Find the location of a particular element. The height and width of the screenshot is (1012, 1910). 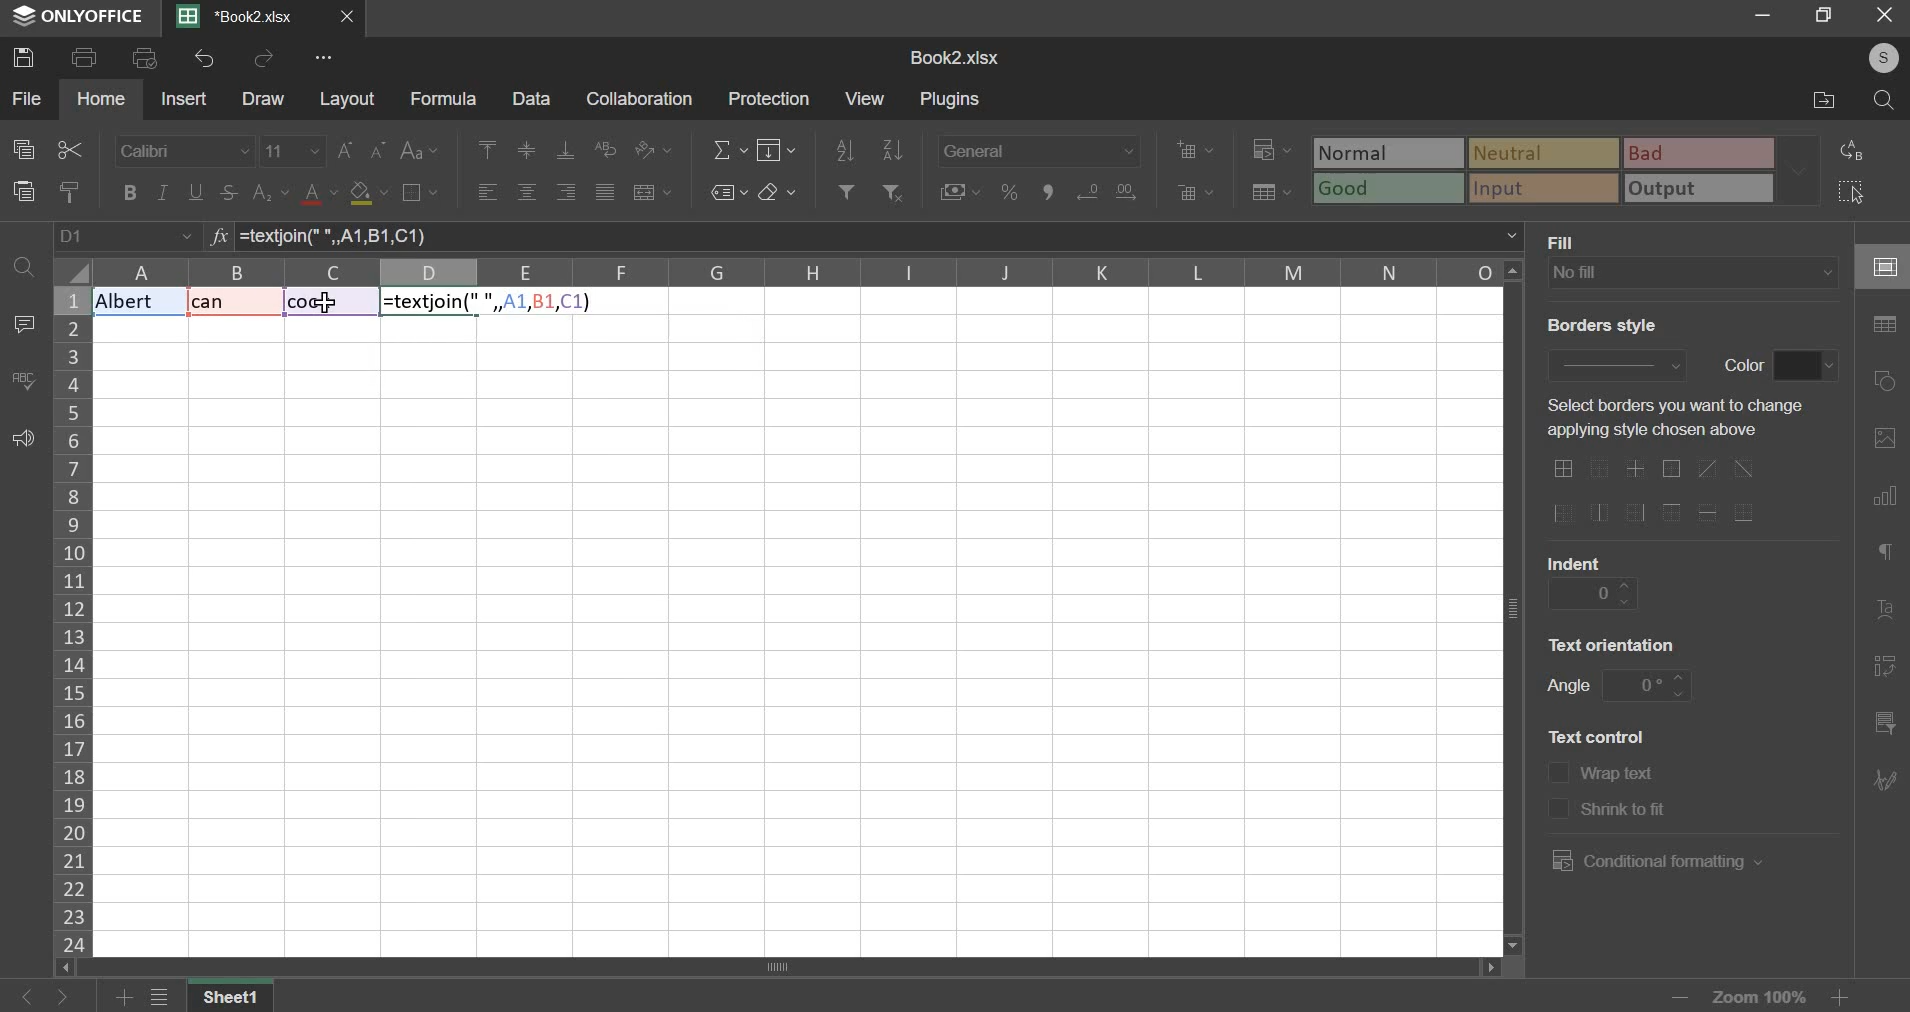

data is located at coordinates (531, 99).